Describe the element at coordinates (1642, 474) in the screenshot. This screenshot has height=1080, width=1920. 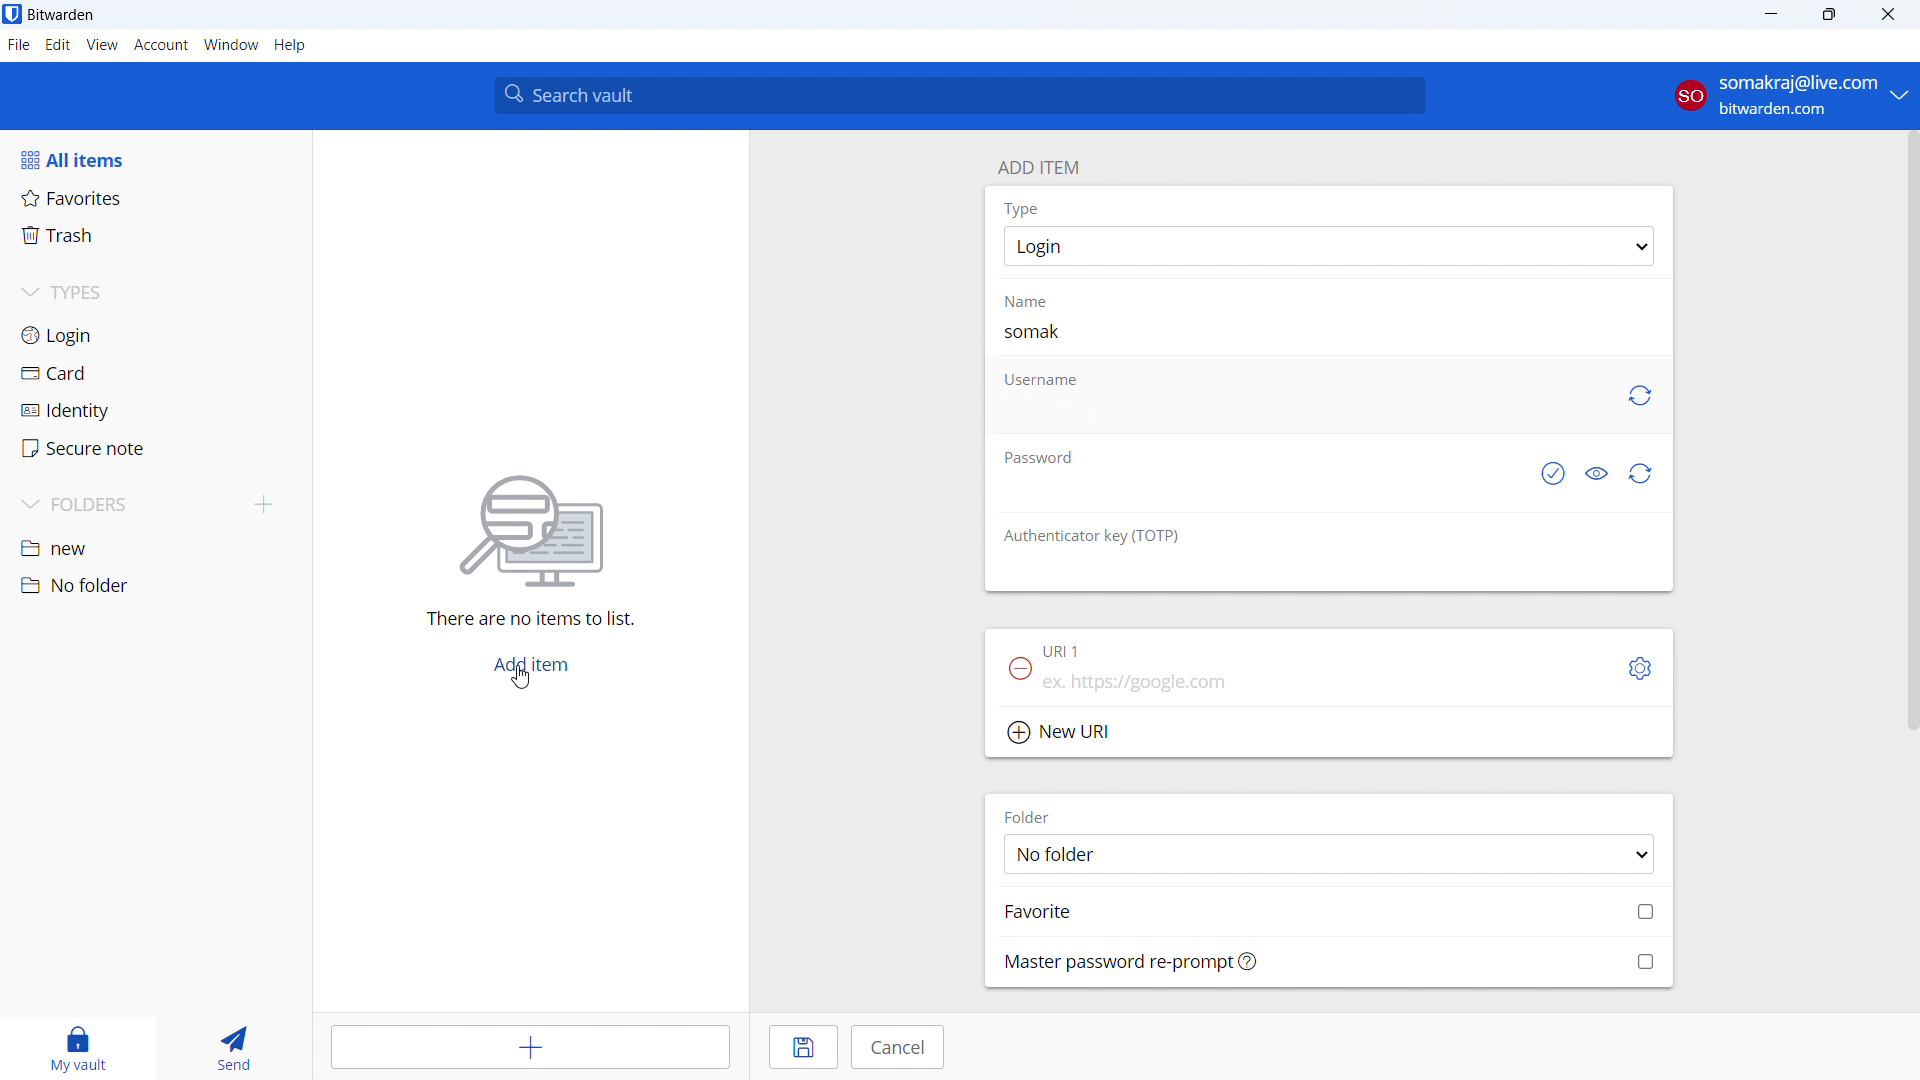
I see `generate password` at that location.